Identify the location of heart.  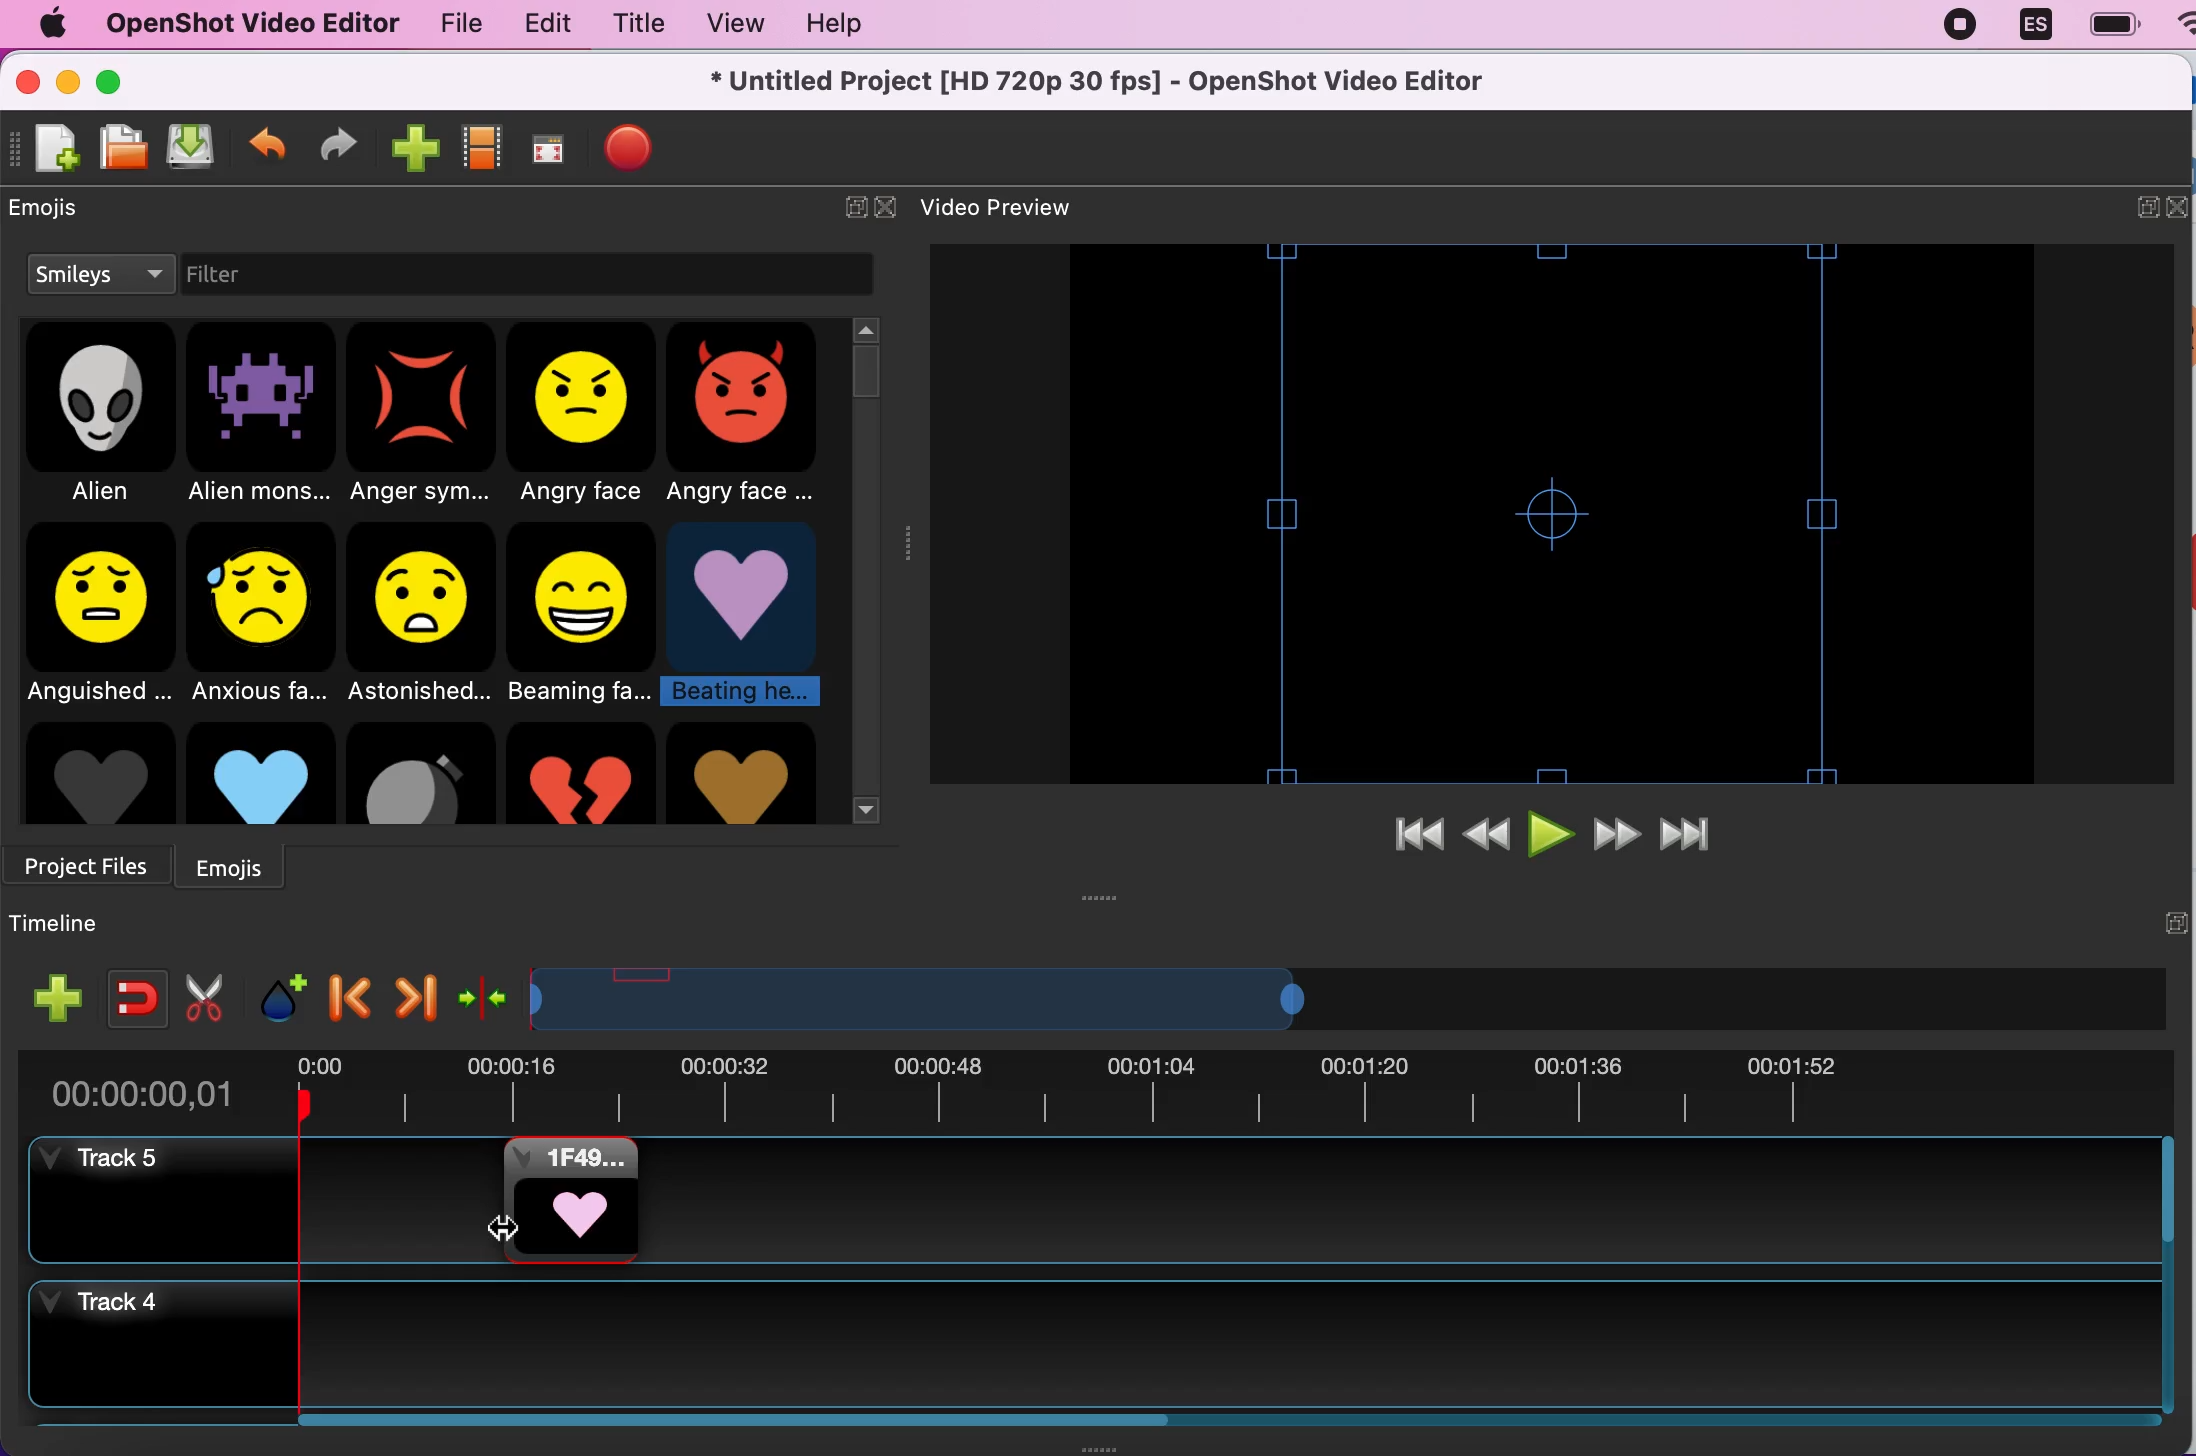
(741, 773).